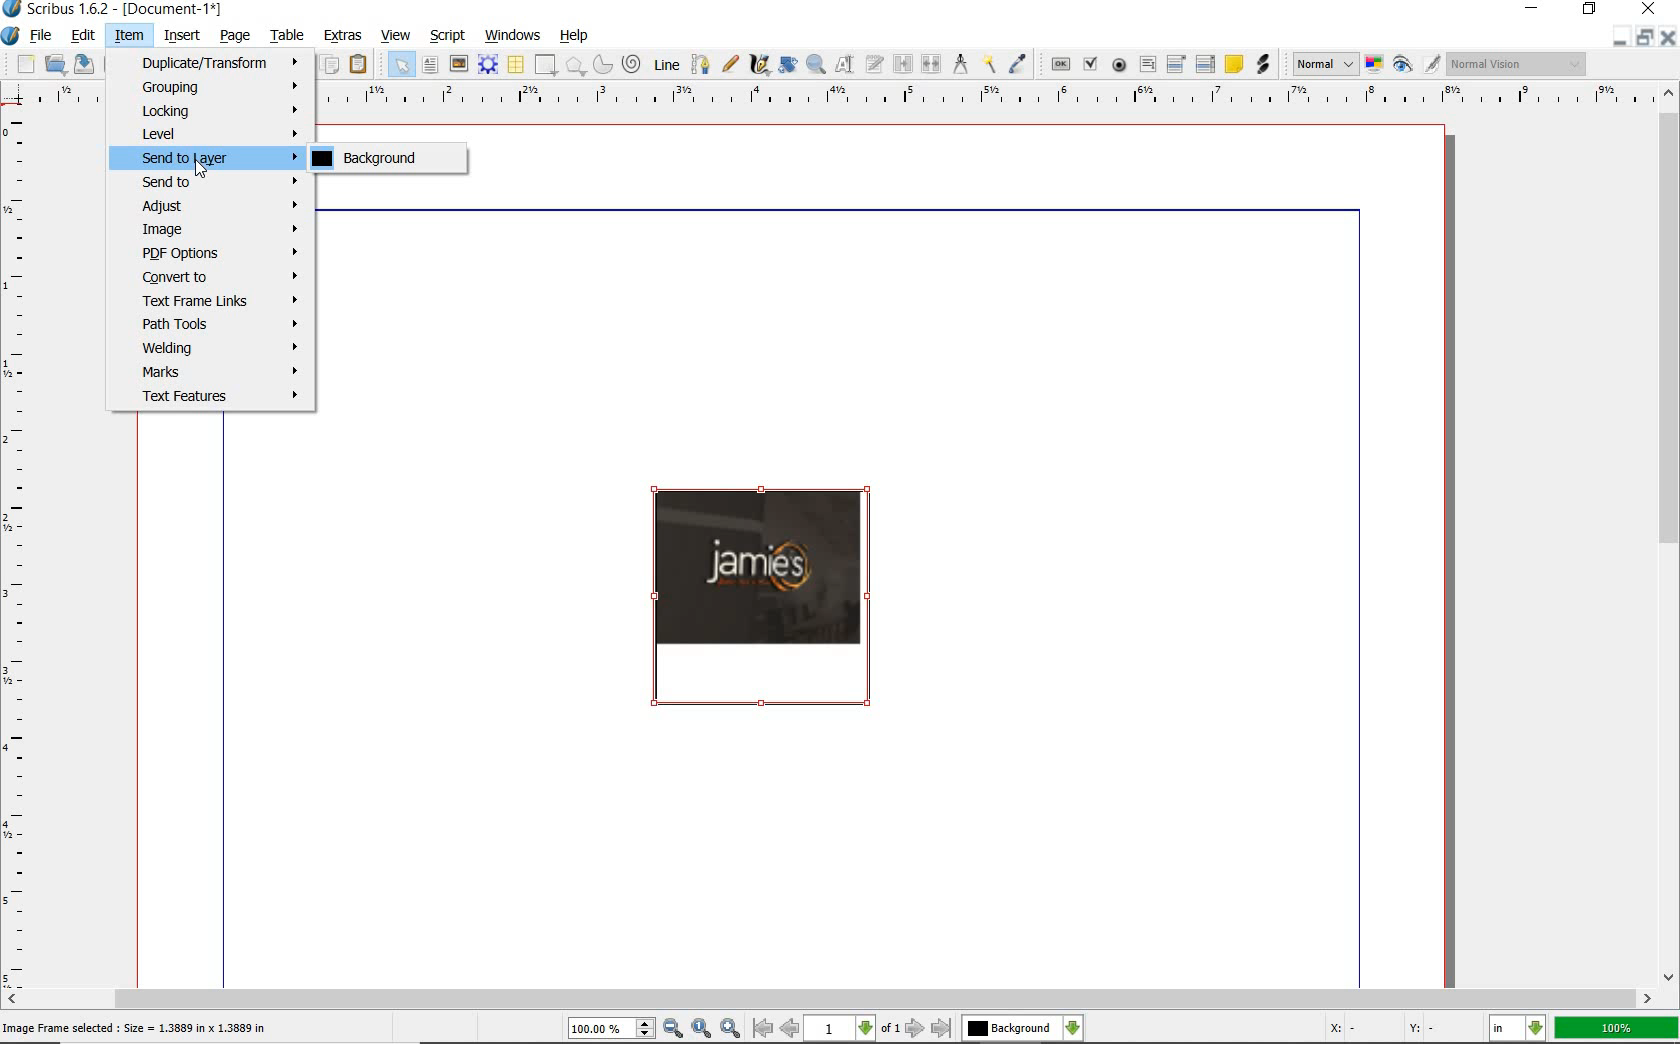  Describe the element at coordinates (729, 62) in the screenshot. I see `freehand line` at that location.